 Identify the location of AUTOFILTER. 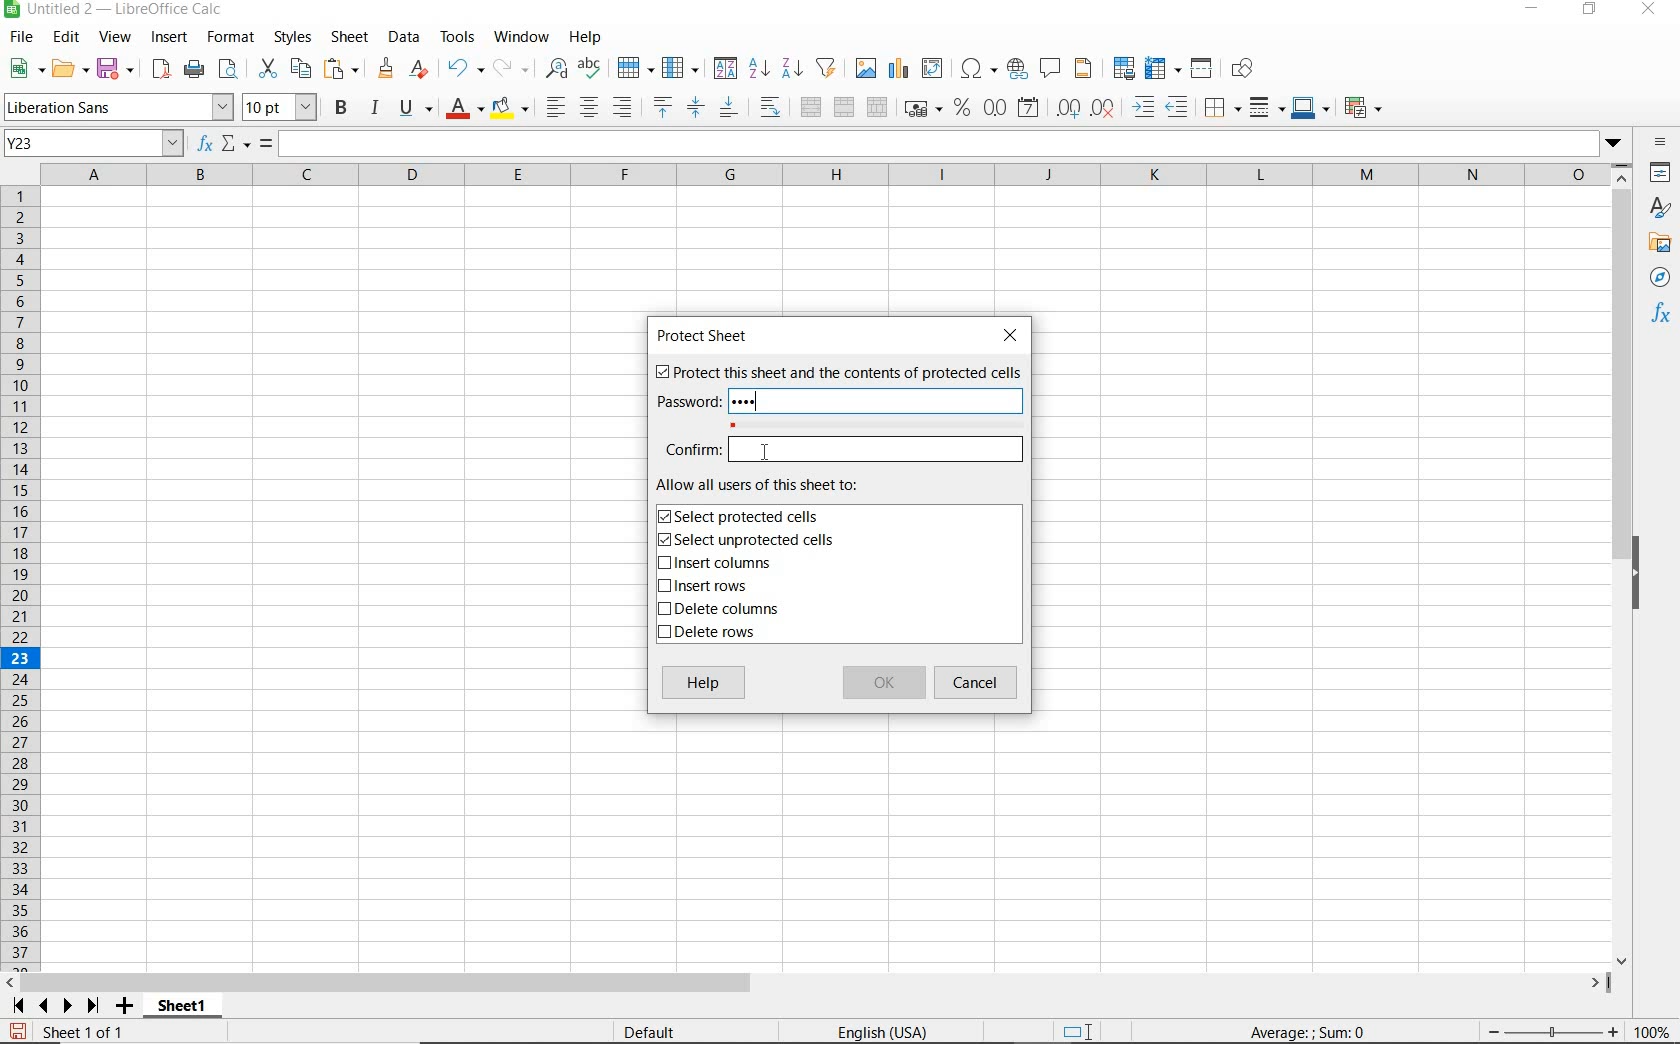
(827, 67).